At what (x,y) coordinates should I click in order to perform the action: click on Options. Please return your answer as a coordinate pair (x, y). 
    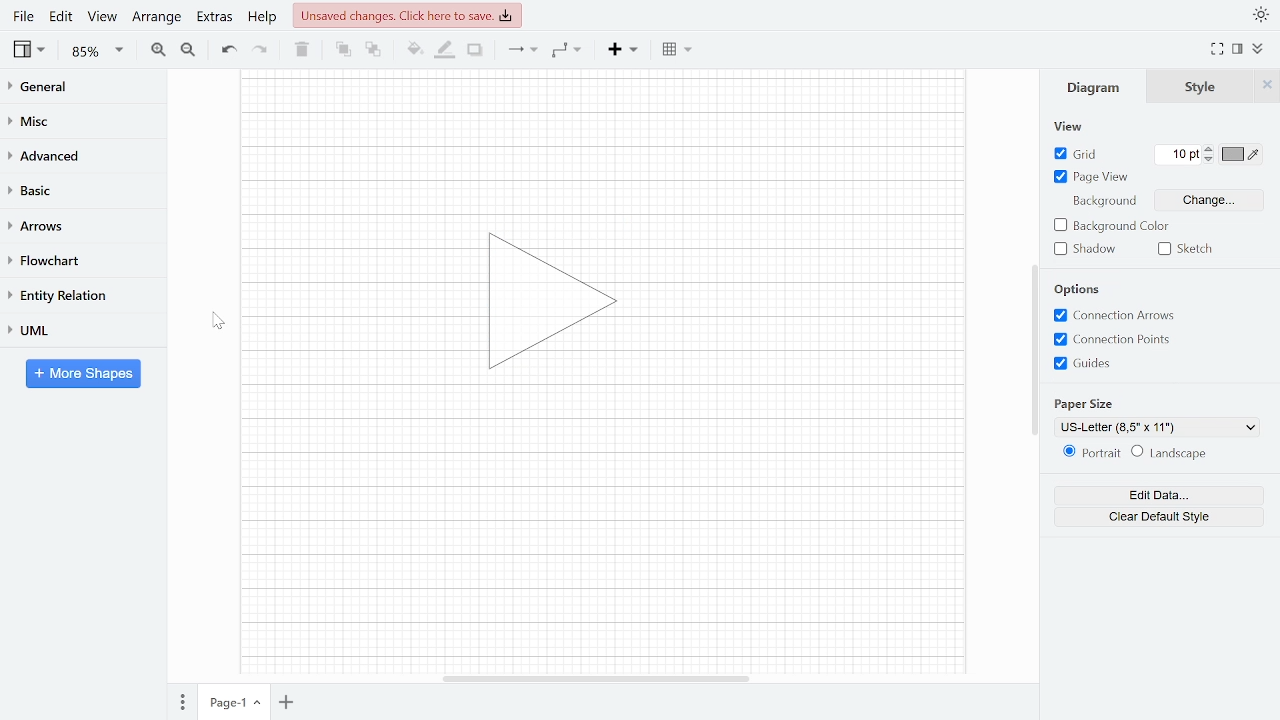
    Looking at the image, I should click on (1082, 288).